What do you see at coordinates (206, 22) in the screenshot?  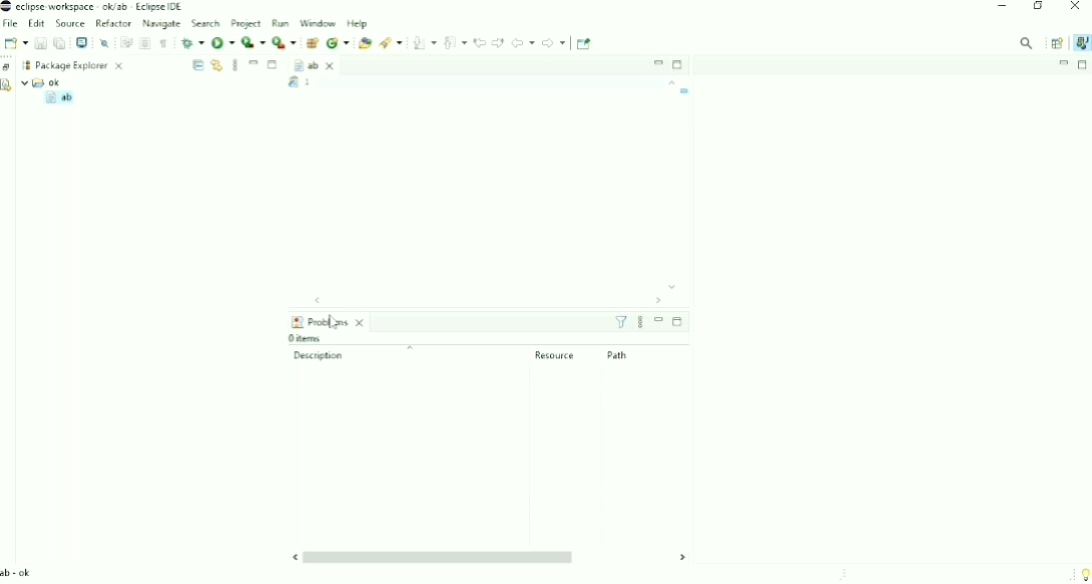 I see `Search` at bounding box center [206, 22].